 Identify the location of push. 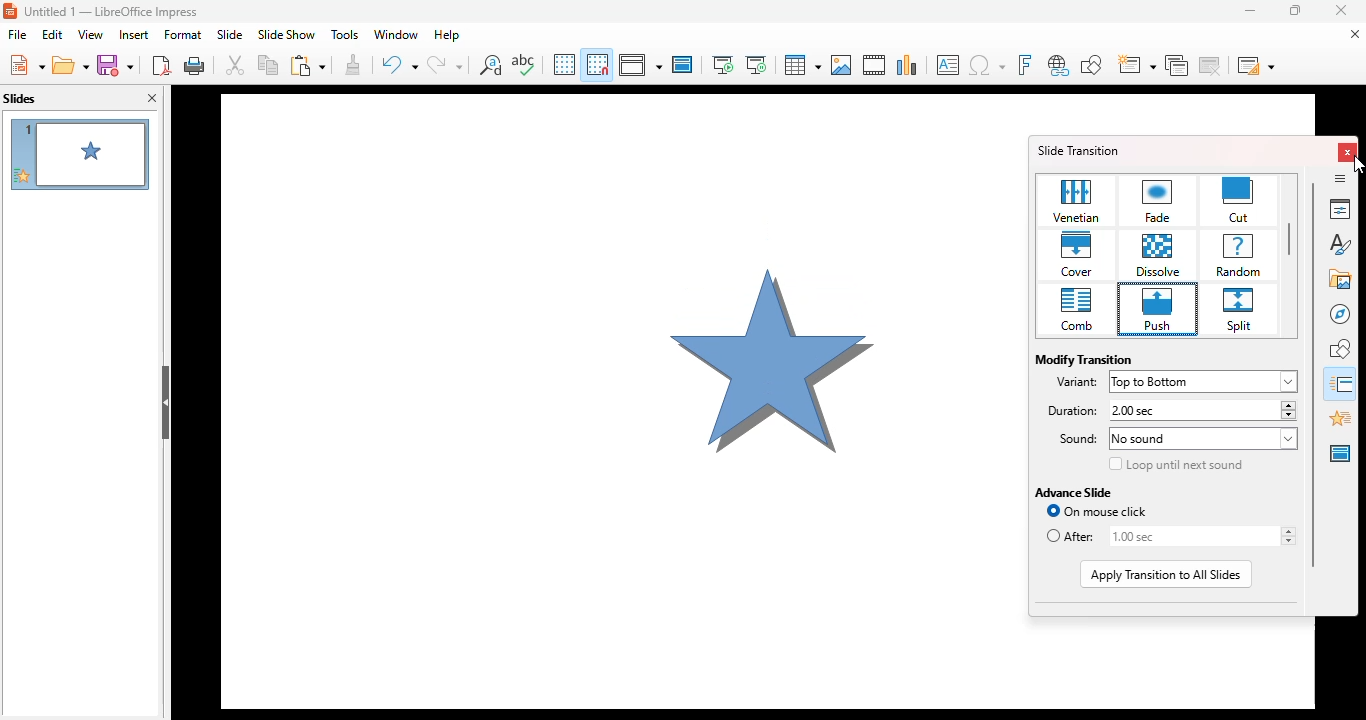
(1158, 310).